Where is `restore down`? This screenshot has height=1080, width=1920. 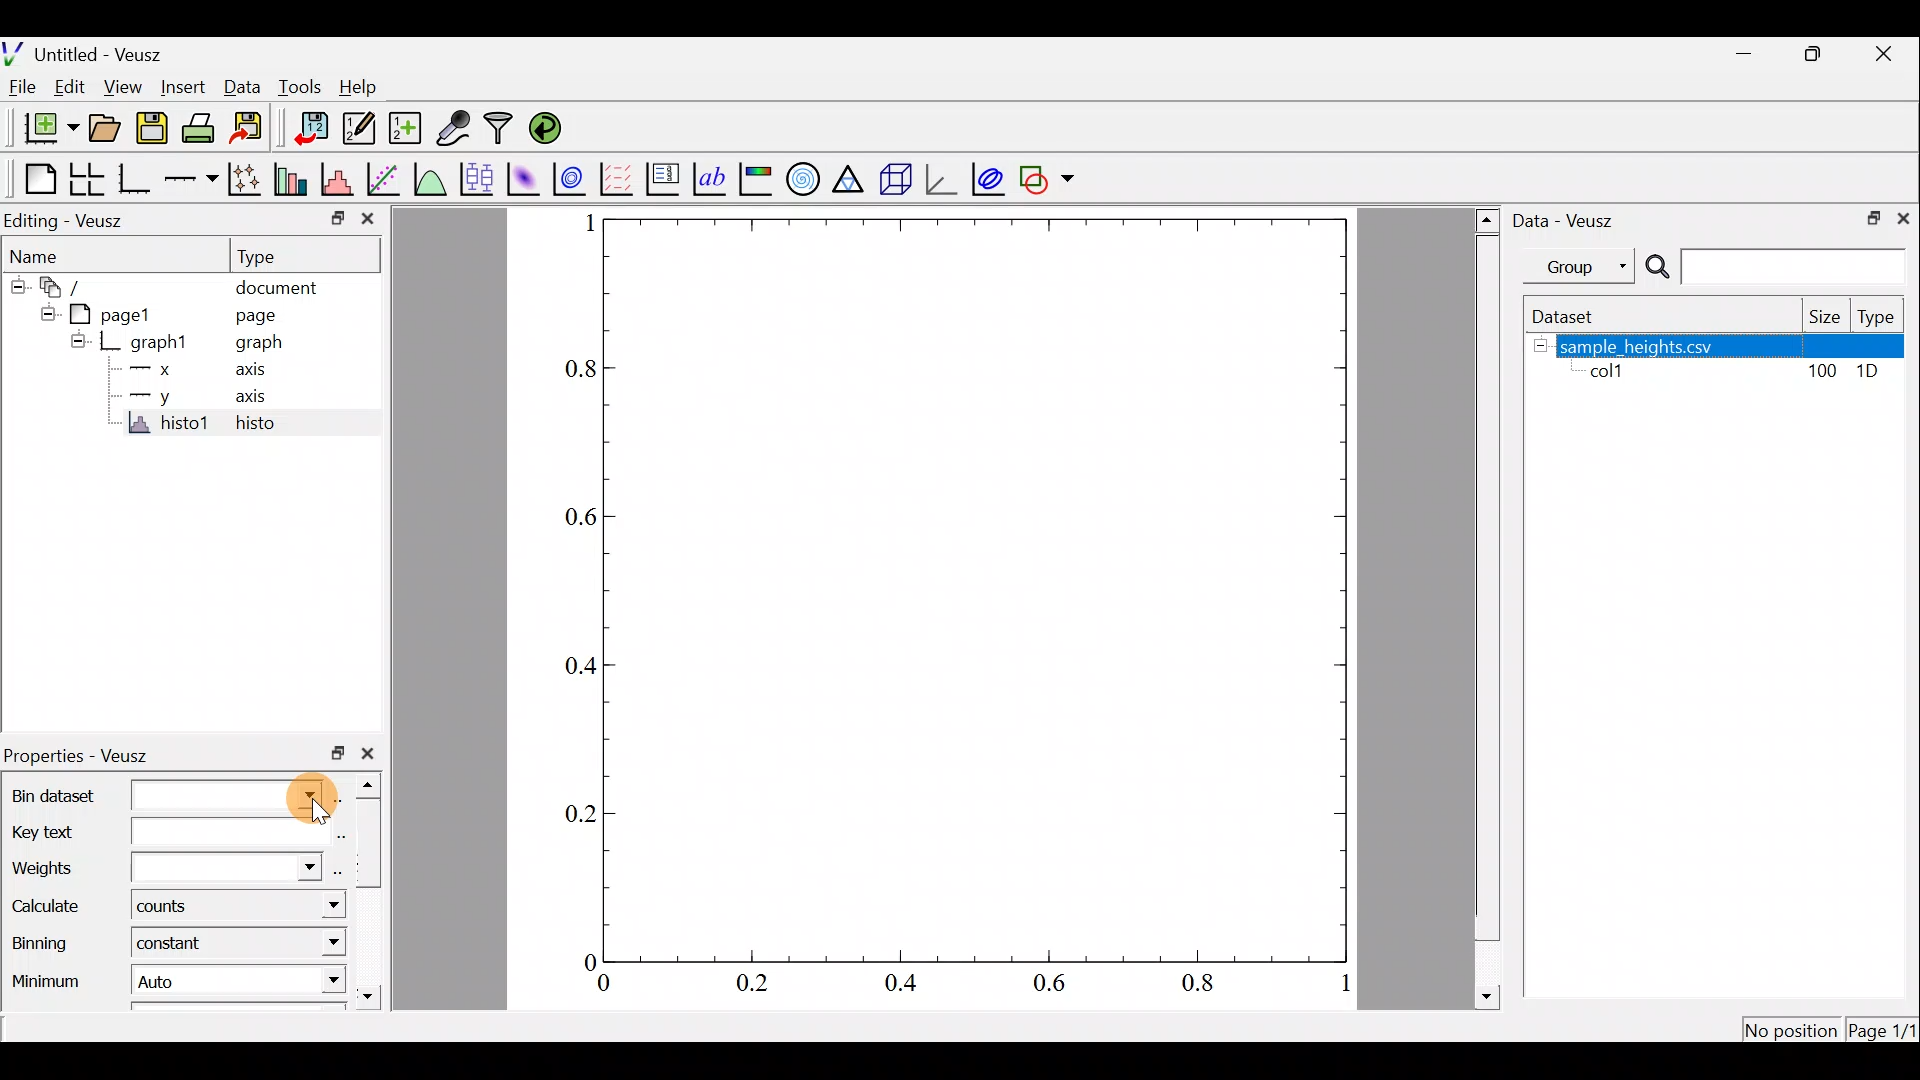 restore down is located at coordinates (331, 222).